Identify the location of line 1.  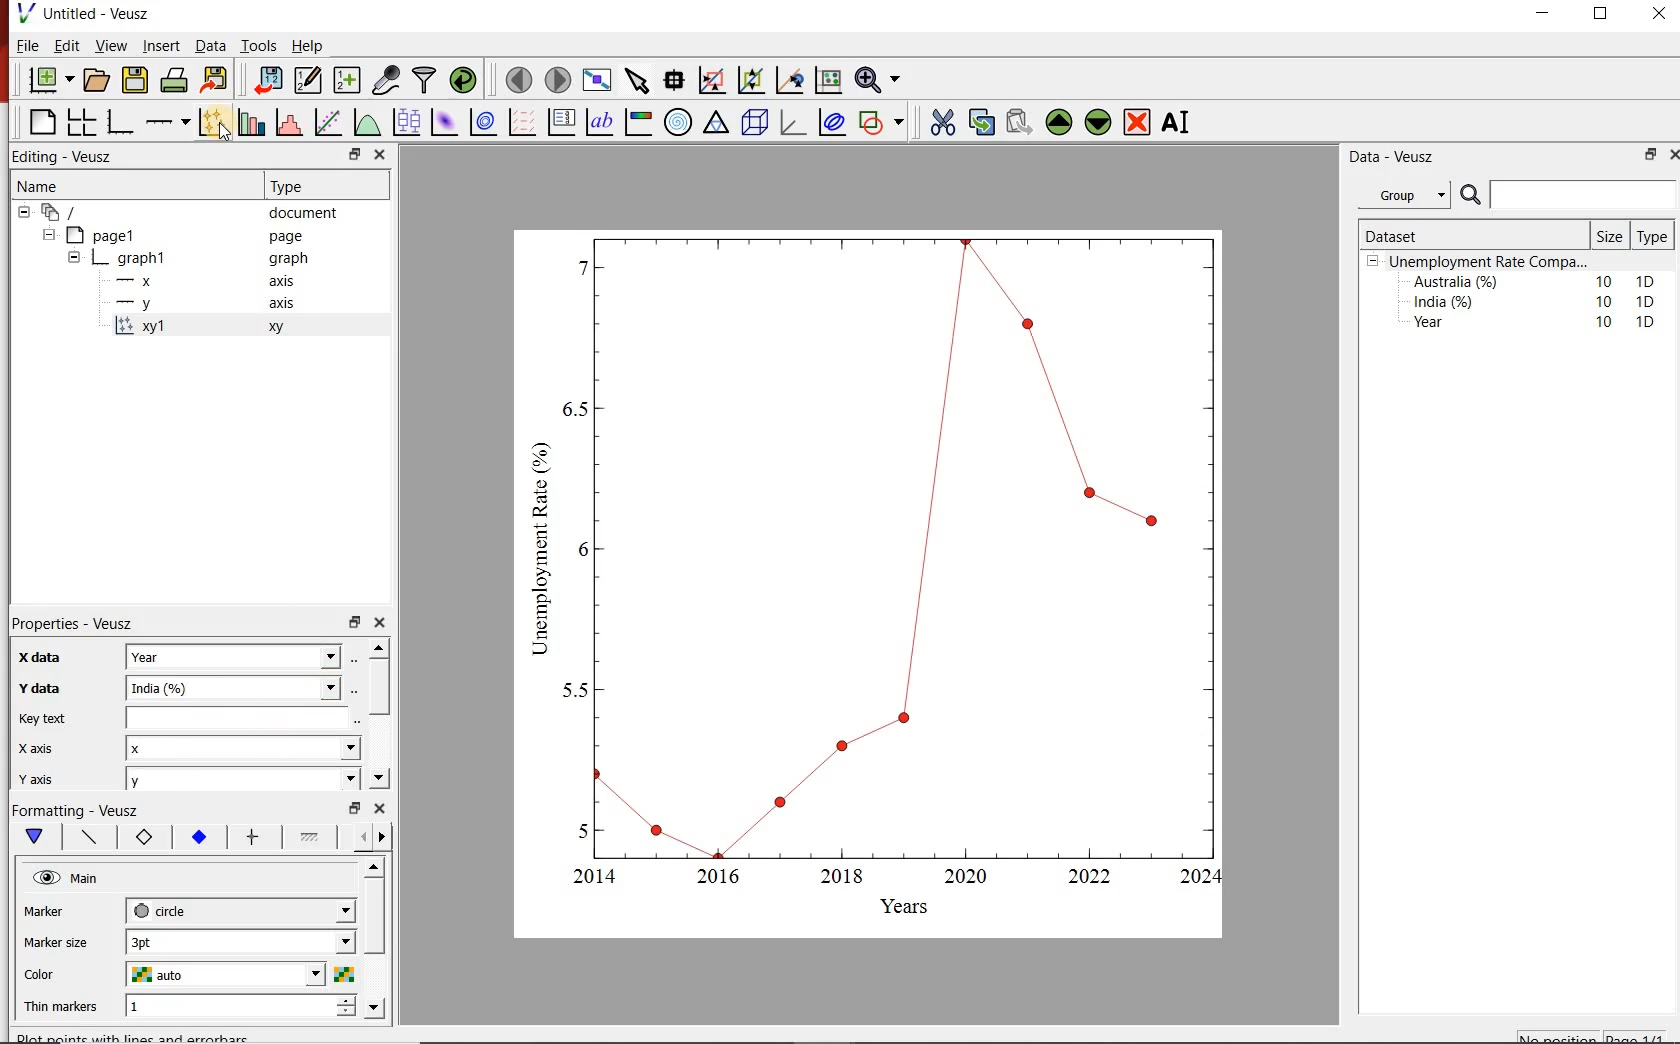
(310, 835).